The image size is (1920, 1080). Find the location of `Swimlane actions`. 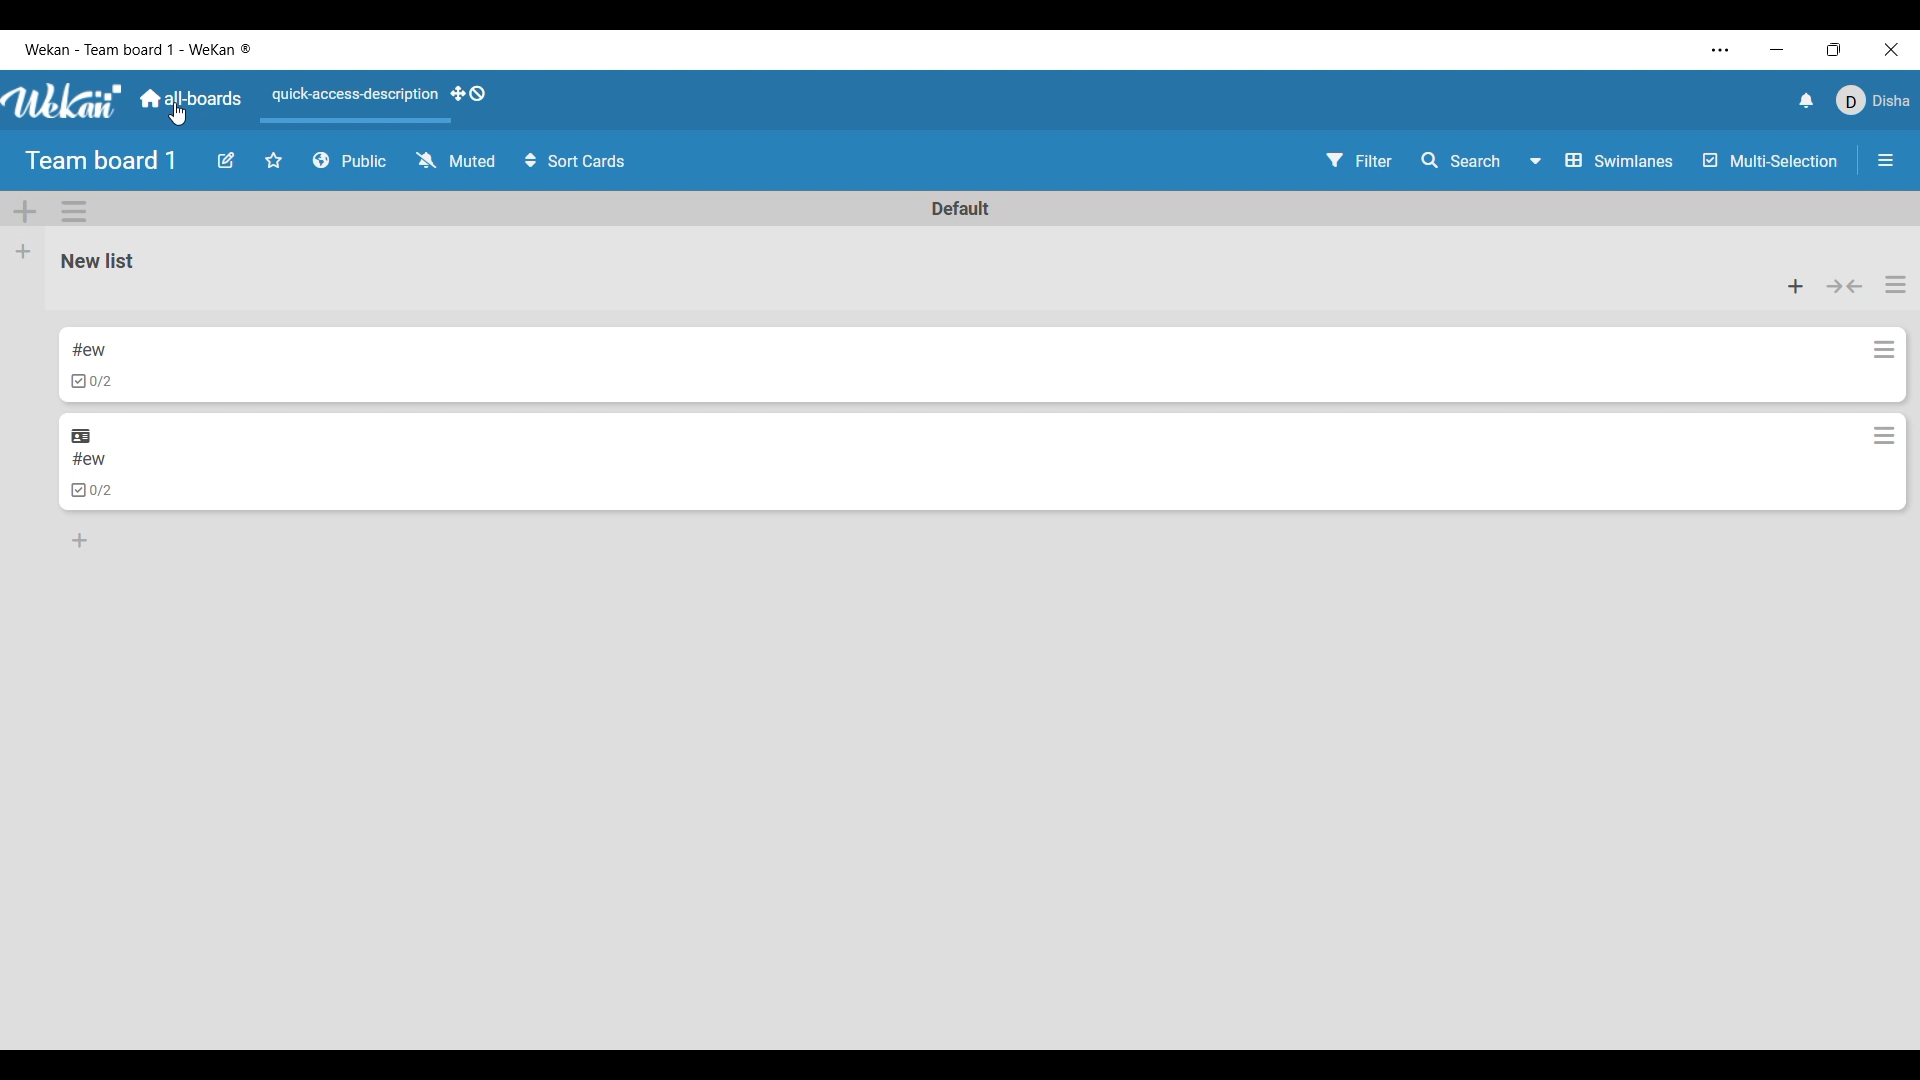

Swimlane actions is located at coordinates (75, 210).